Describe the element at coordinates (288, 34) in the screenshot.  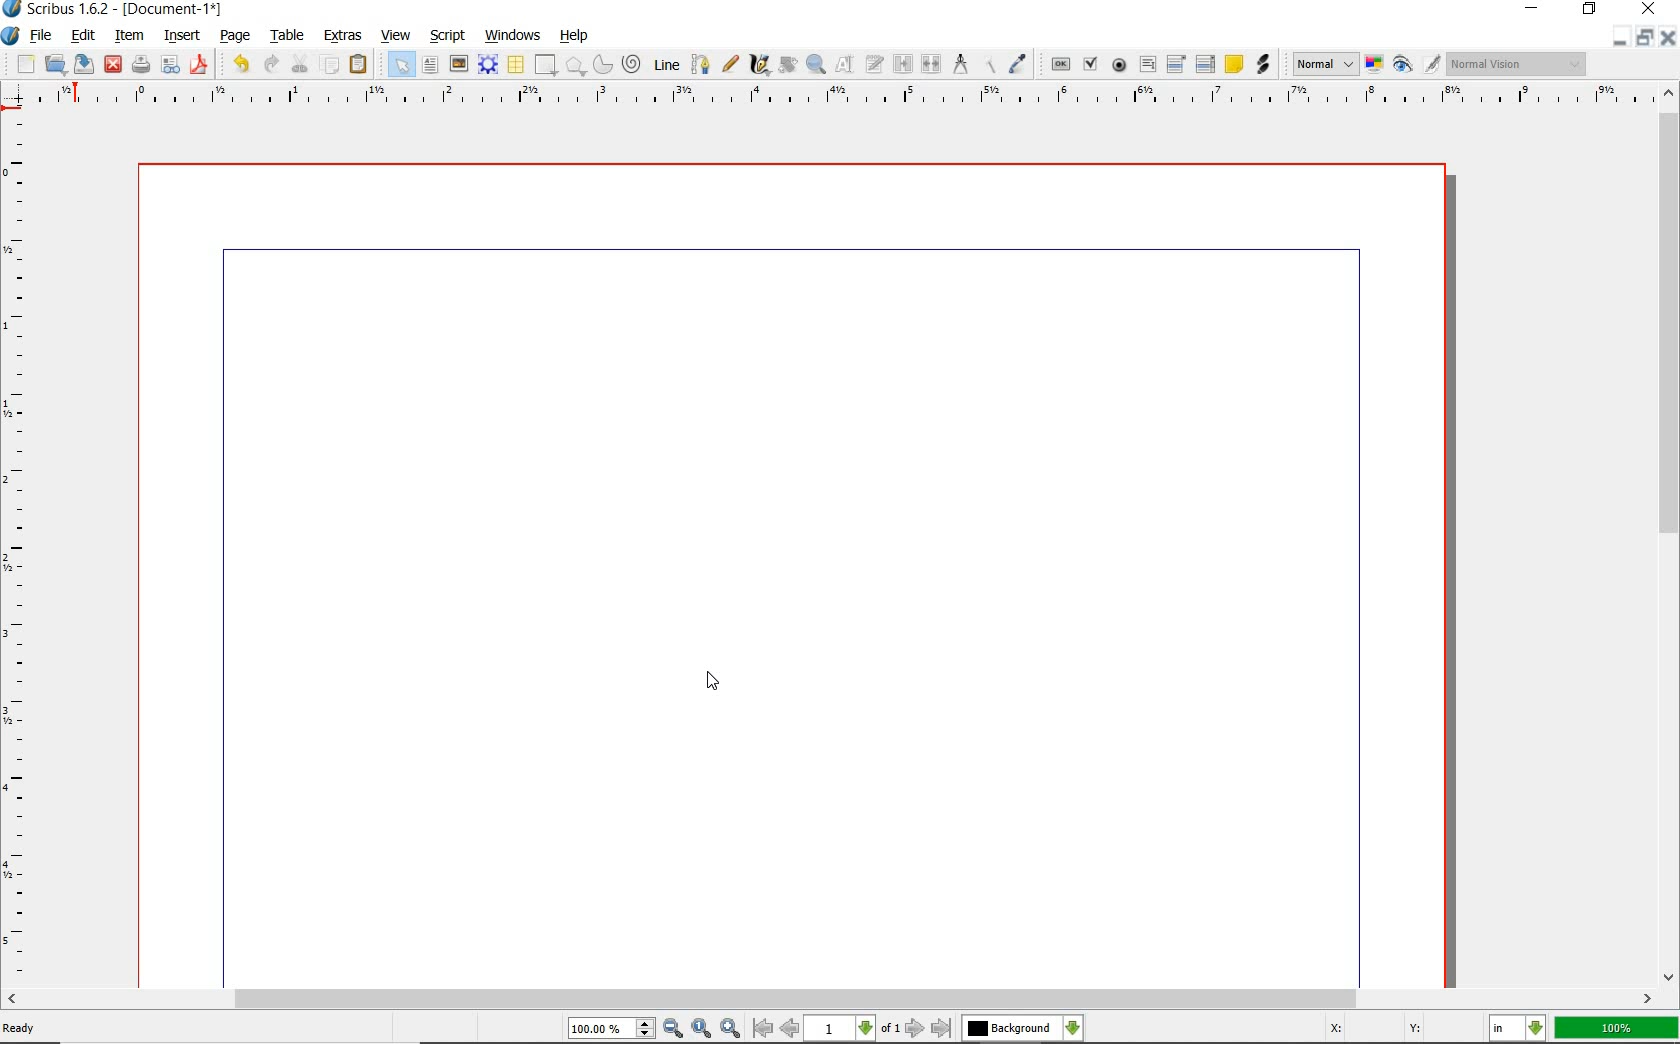
I see `table` at that location.